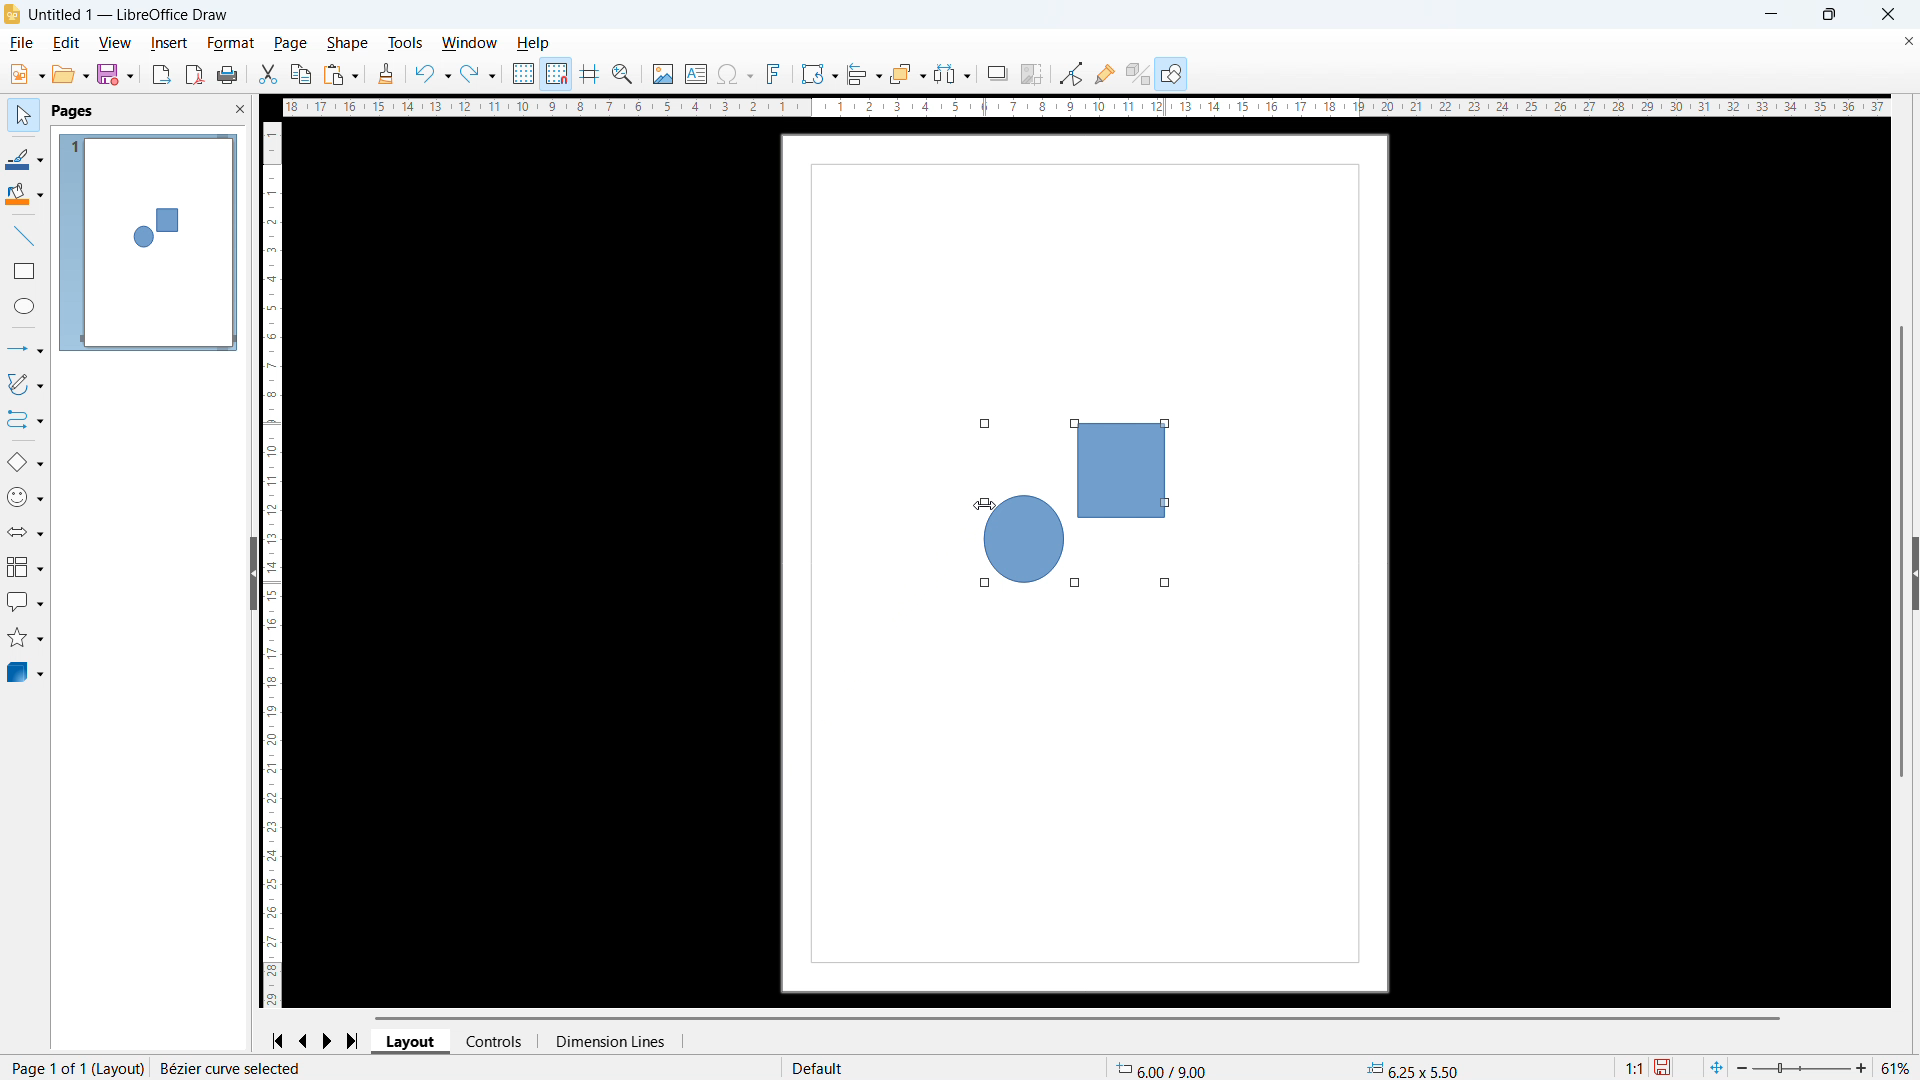  I want to click on Select at least three objects to distribute , so click(952, 73).